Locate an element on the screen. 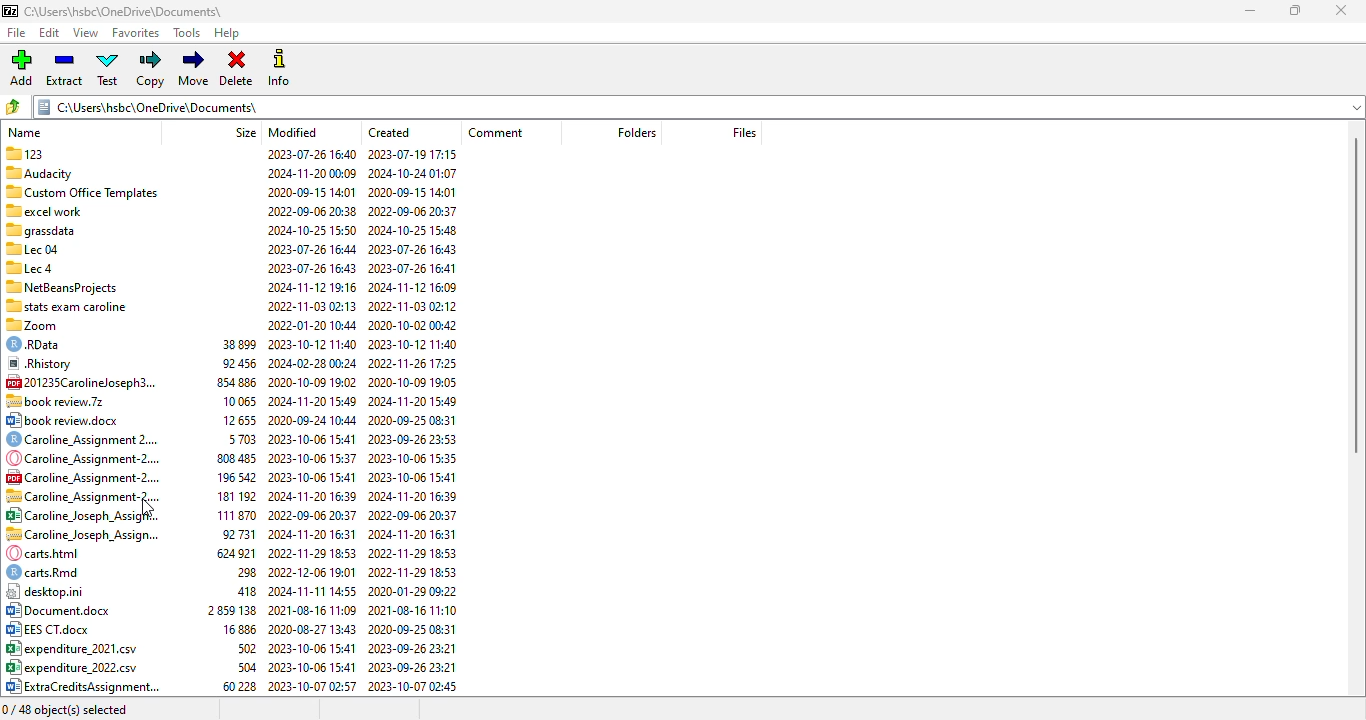 The height and width of the screenshot is (720, 1366). files is located at coordinates (741, 132).